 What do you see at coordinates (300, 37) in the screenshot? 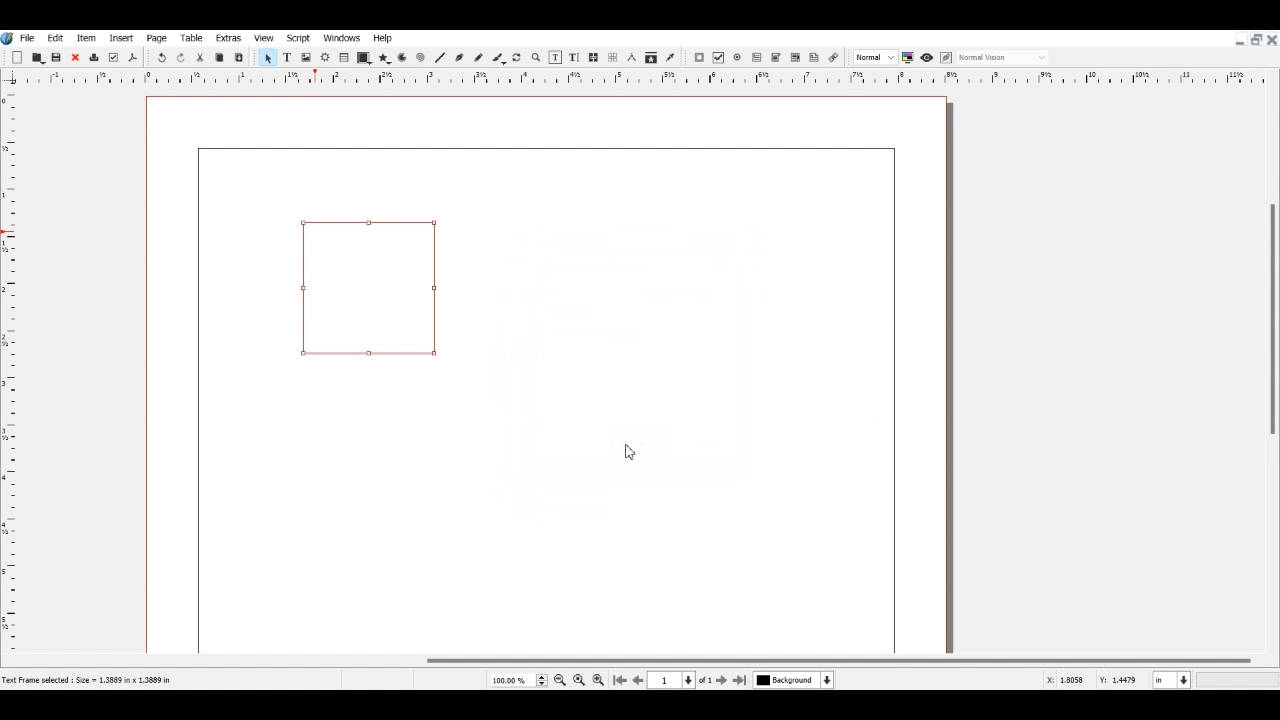
I see `Script` at bounding box center [300, 37].